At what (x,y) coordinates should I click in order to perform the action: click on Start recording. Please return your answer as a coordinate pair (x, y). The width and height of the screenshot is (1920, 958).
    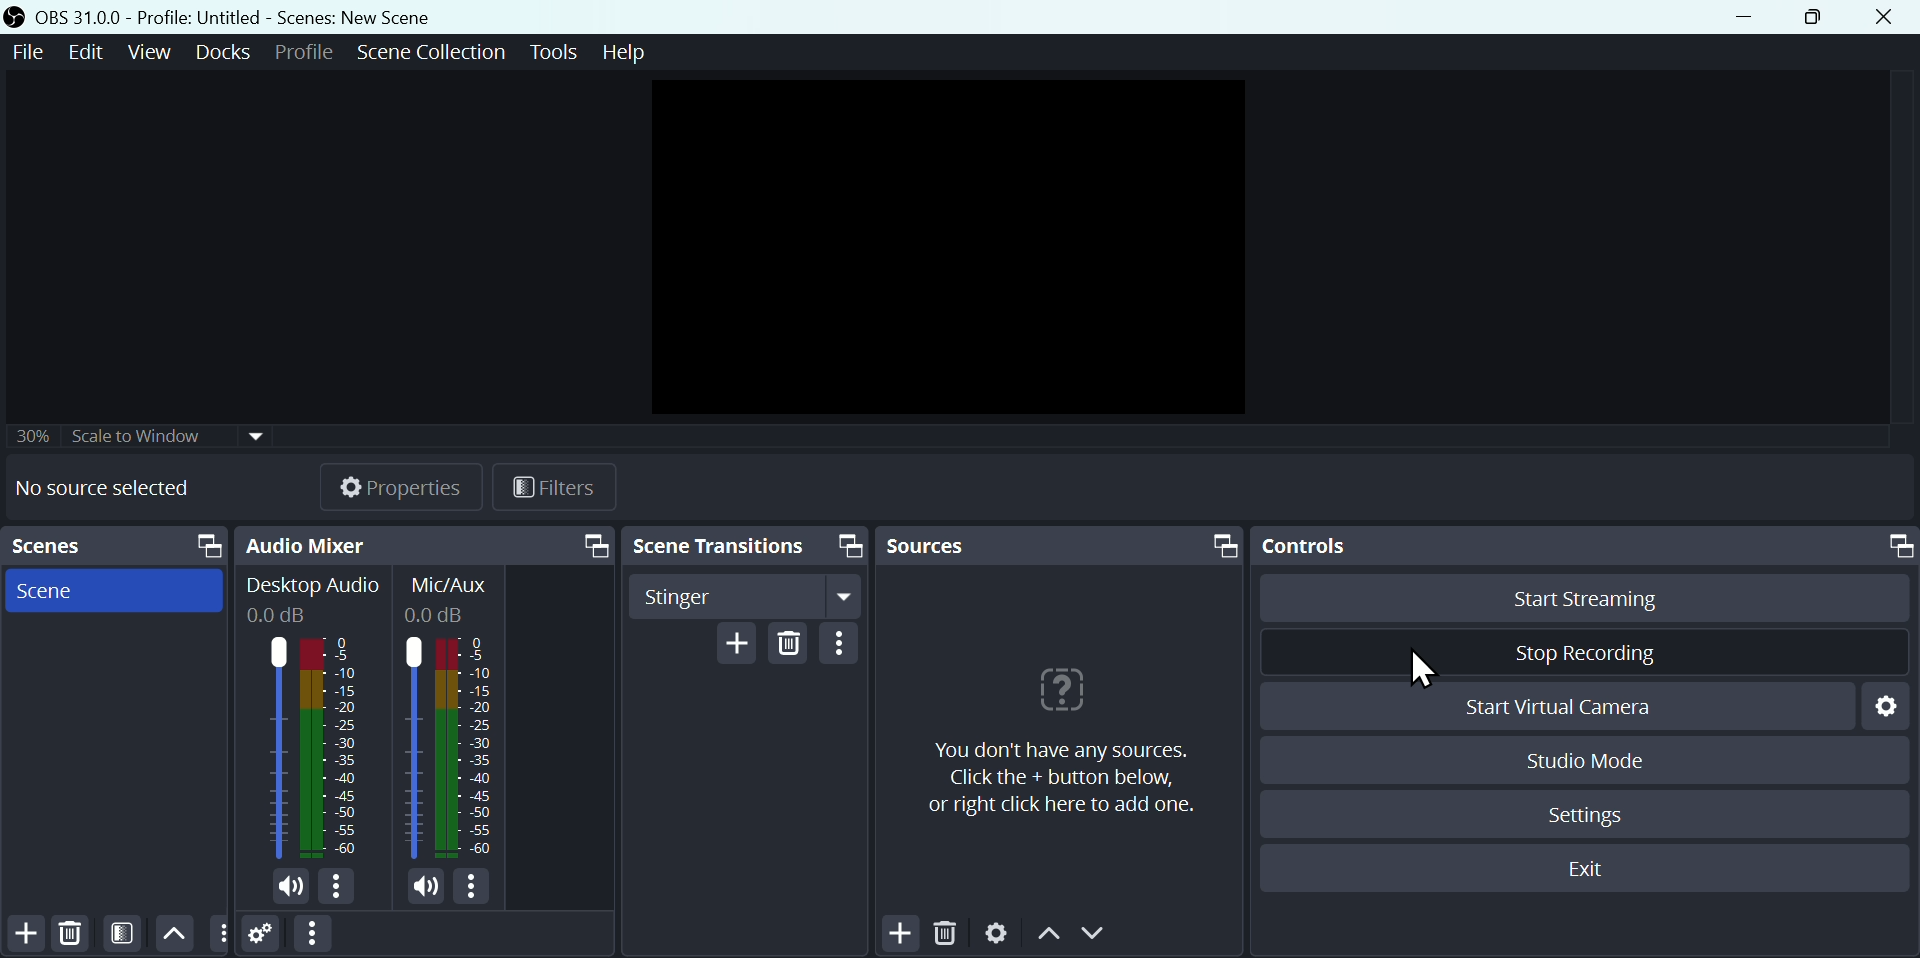
    Looking at the image, I should click on (1584, 651).